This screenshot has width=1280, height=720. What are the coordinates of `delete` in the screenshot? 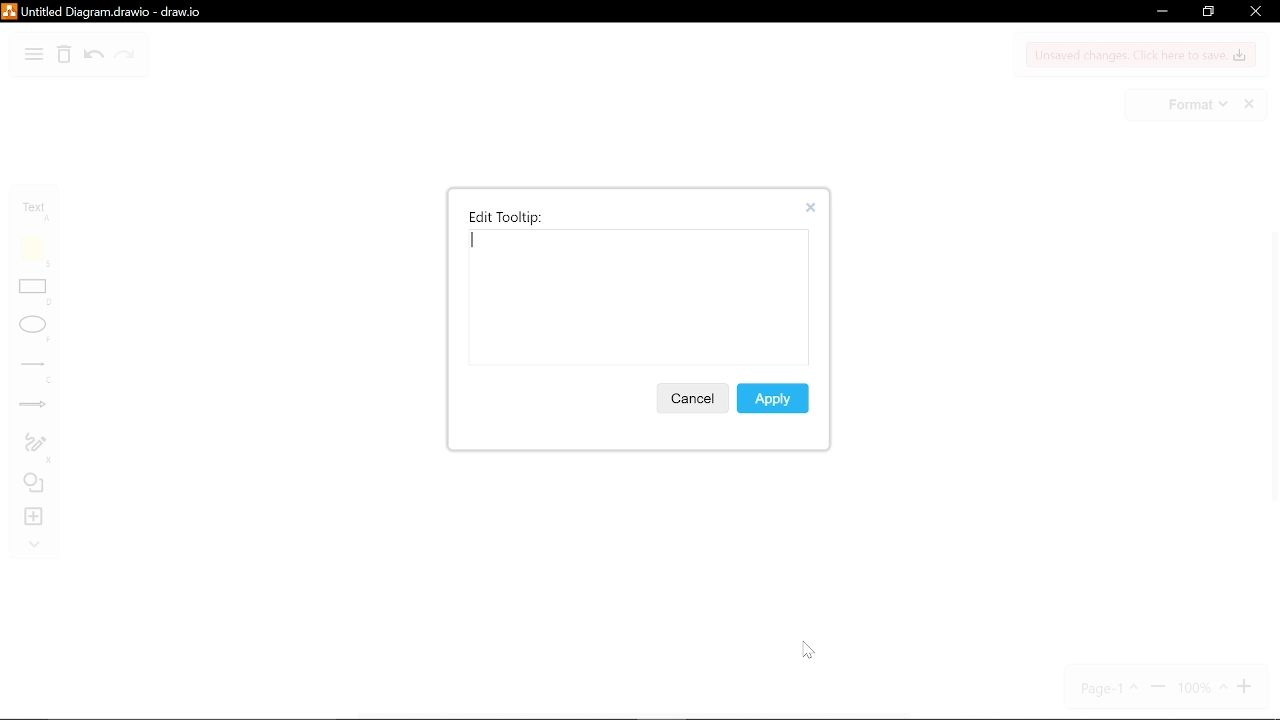 It's located at (64, 57).